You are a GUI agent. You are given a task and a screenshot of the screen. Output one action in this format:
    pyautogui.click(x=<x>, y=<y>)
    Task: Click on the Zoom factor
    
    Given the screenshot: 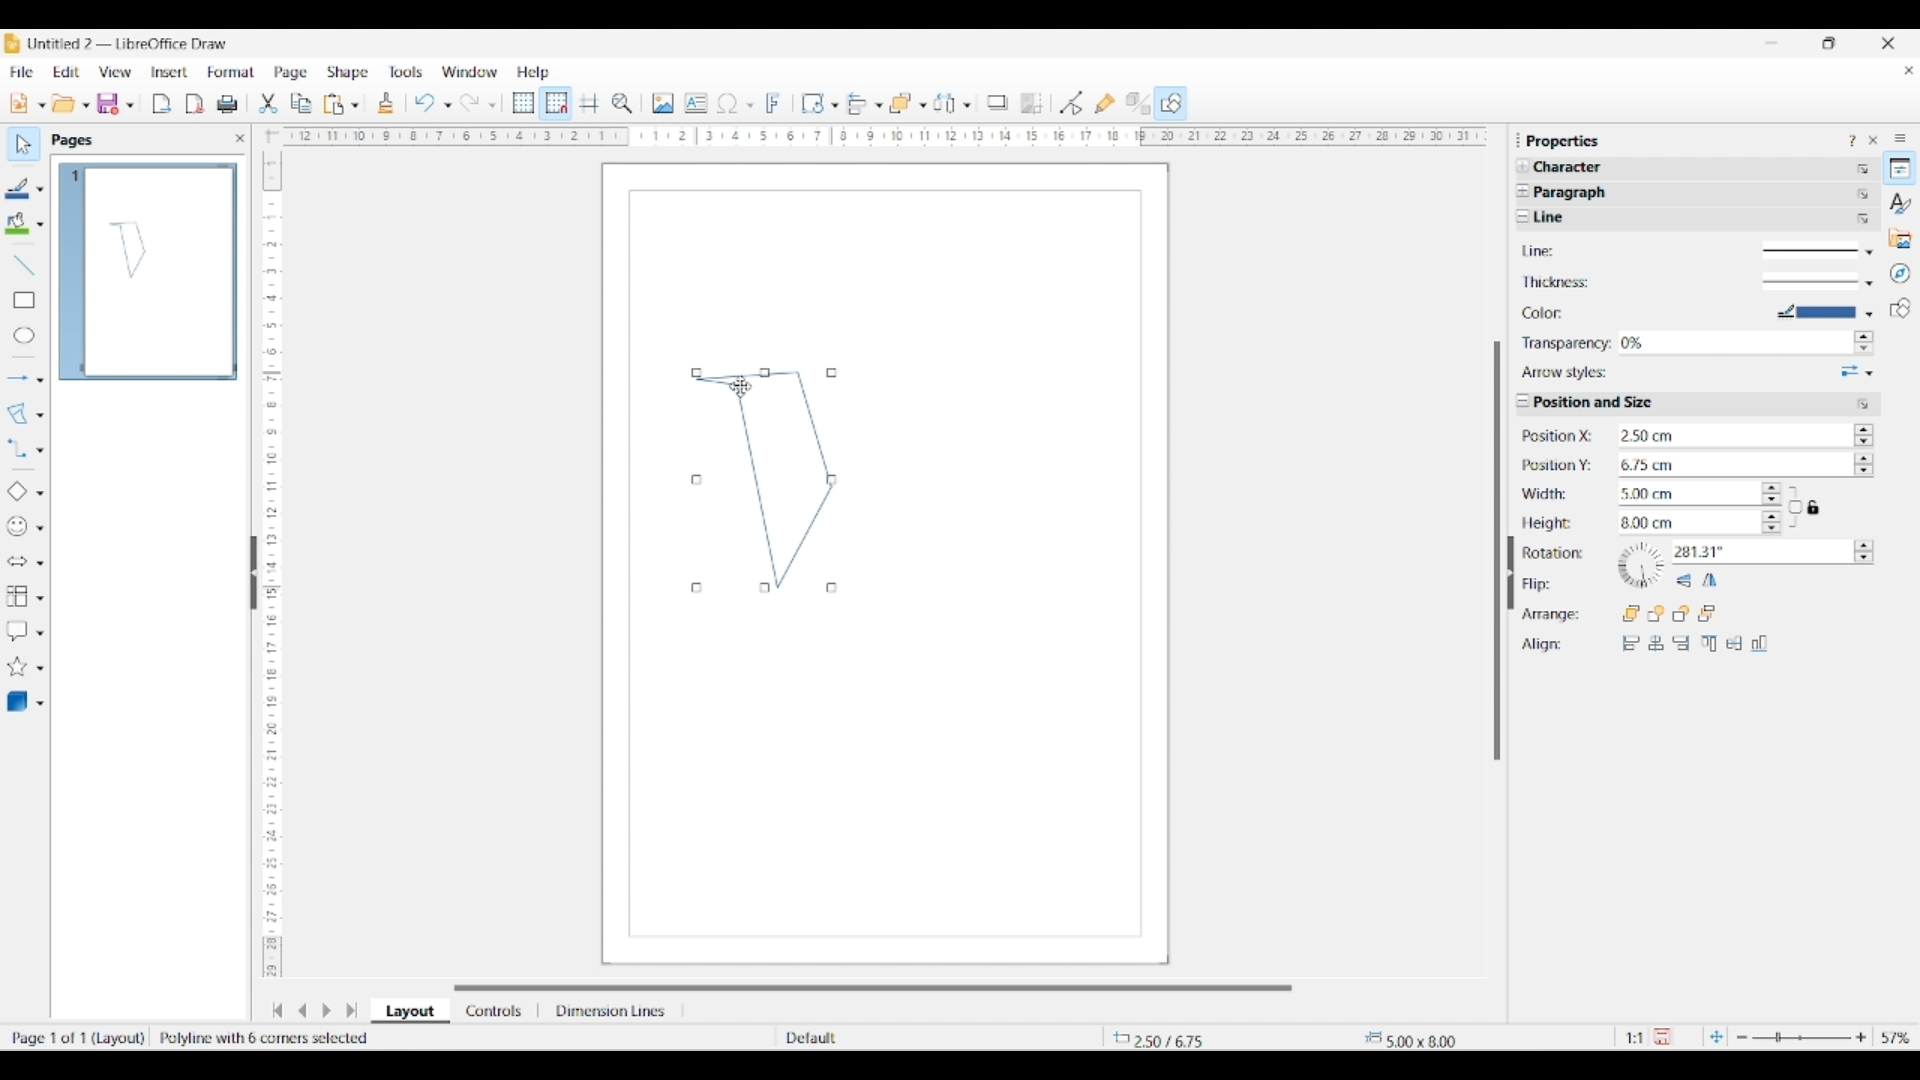 What is the action you would take?
    pyautogui.click(x=1897, y=1038)
    